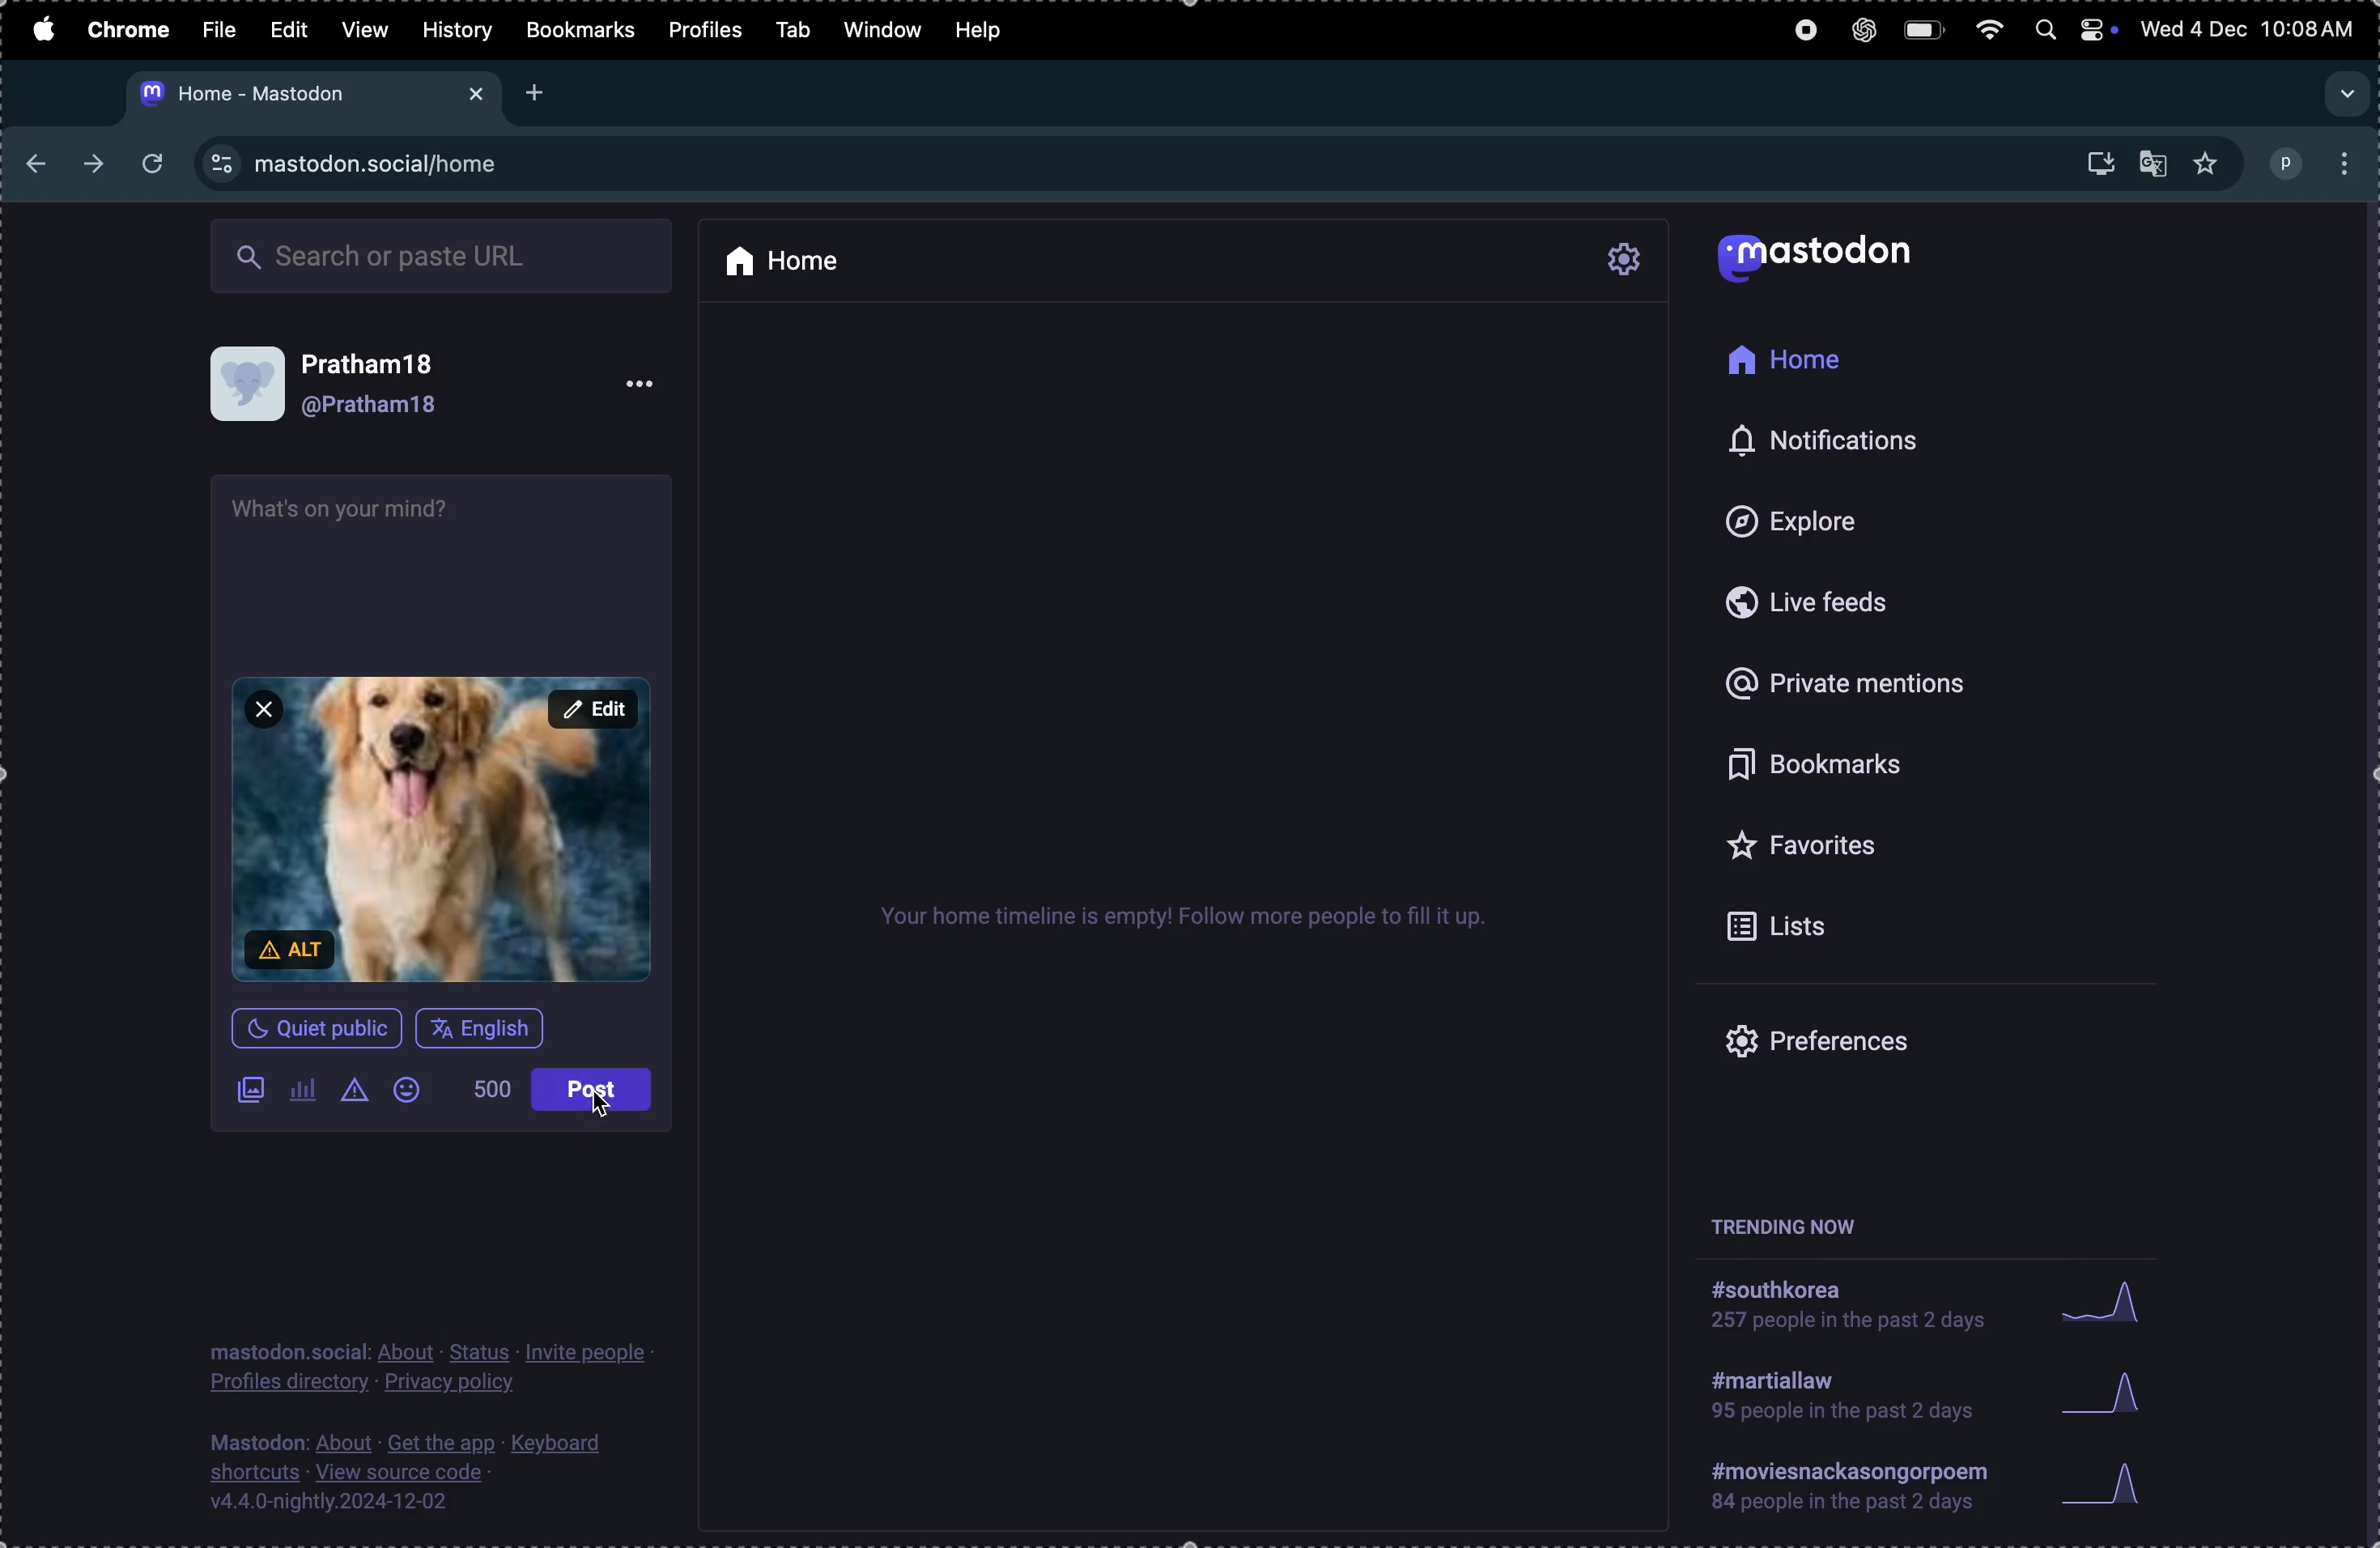 The width and height of the screenshot is (2380, 1548). I want to click on What's on your mind, so click(352, 513).